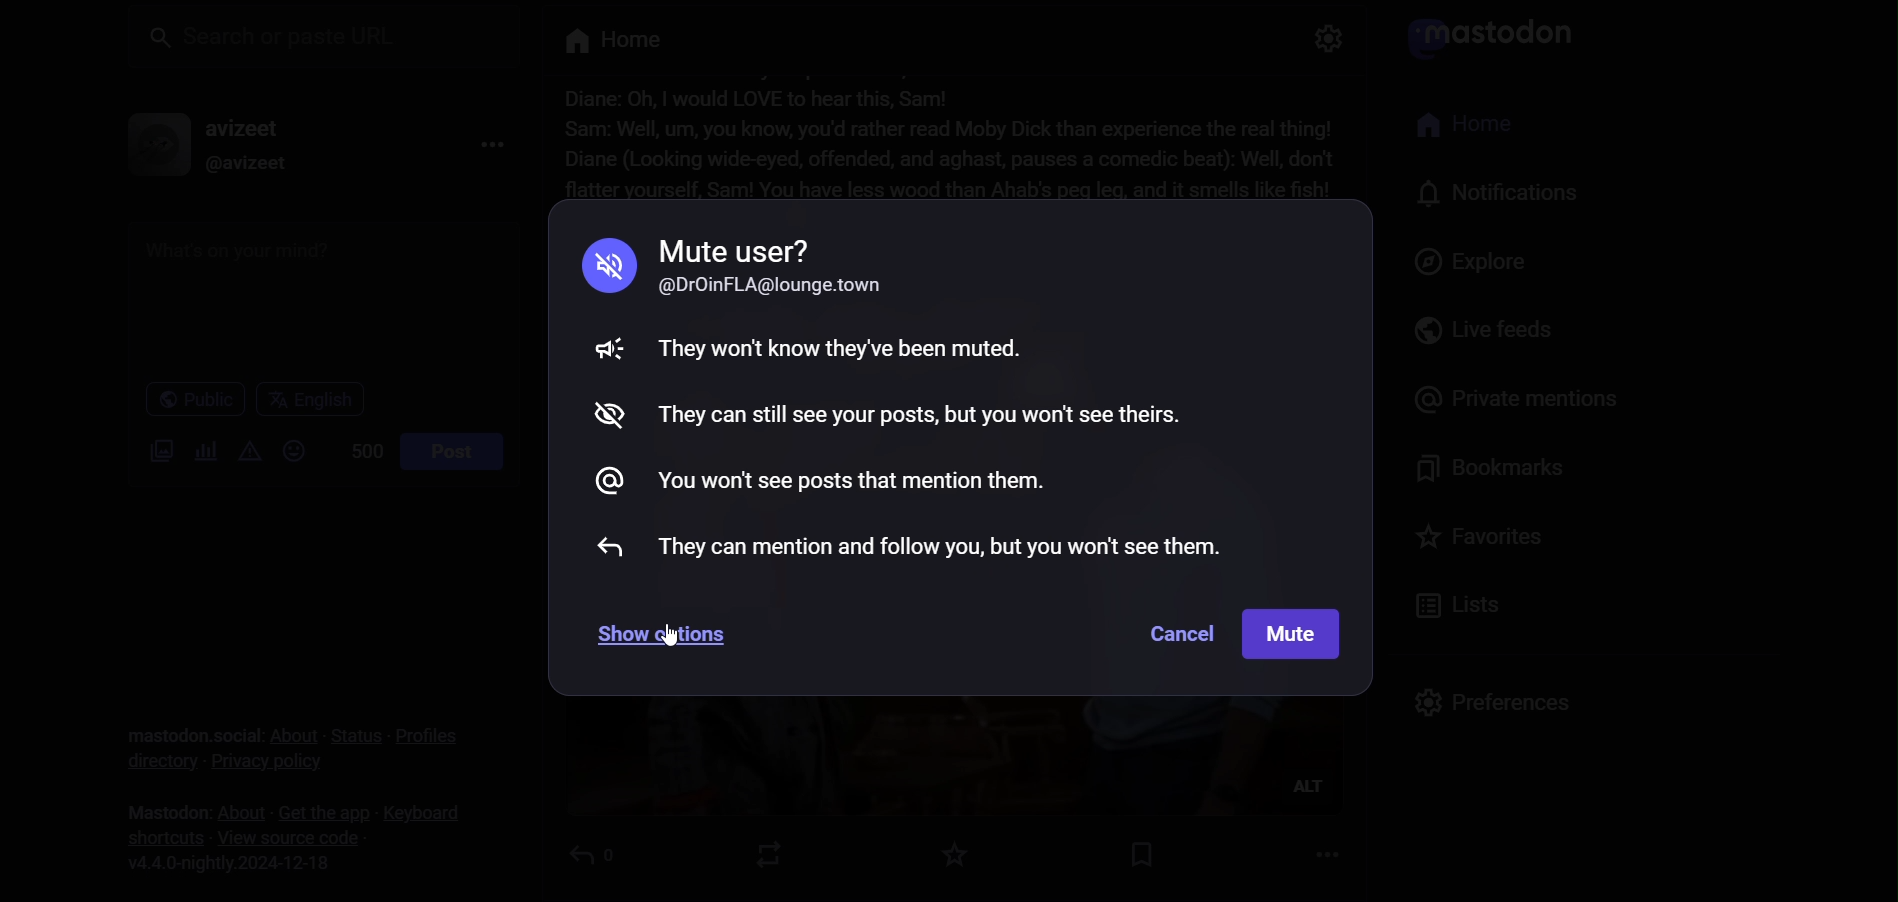  I want to click on mute, so click(1293, 635).